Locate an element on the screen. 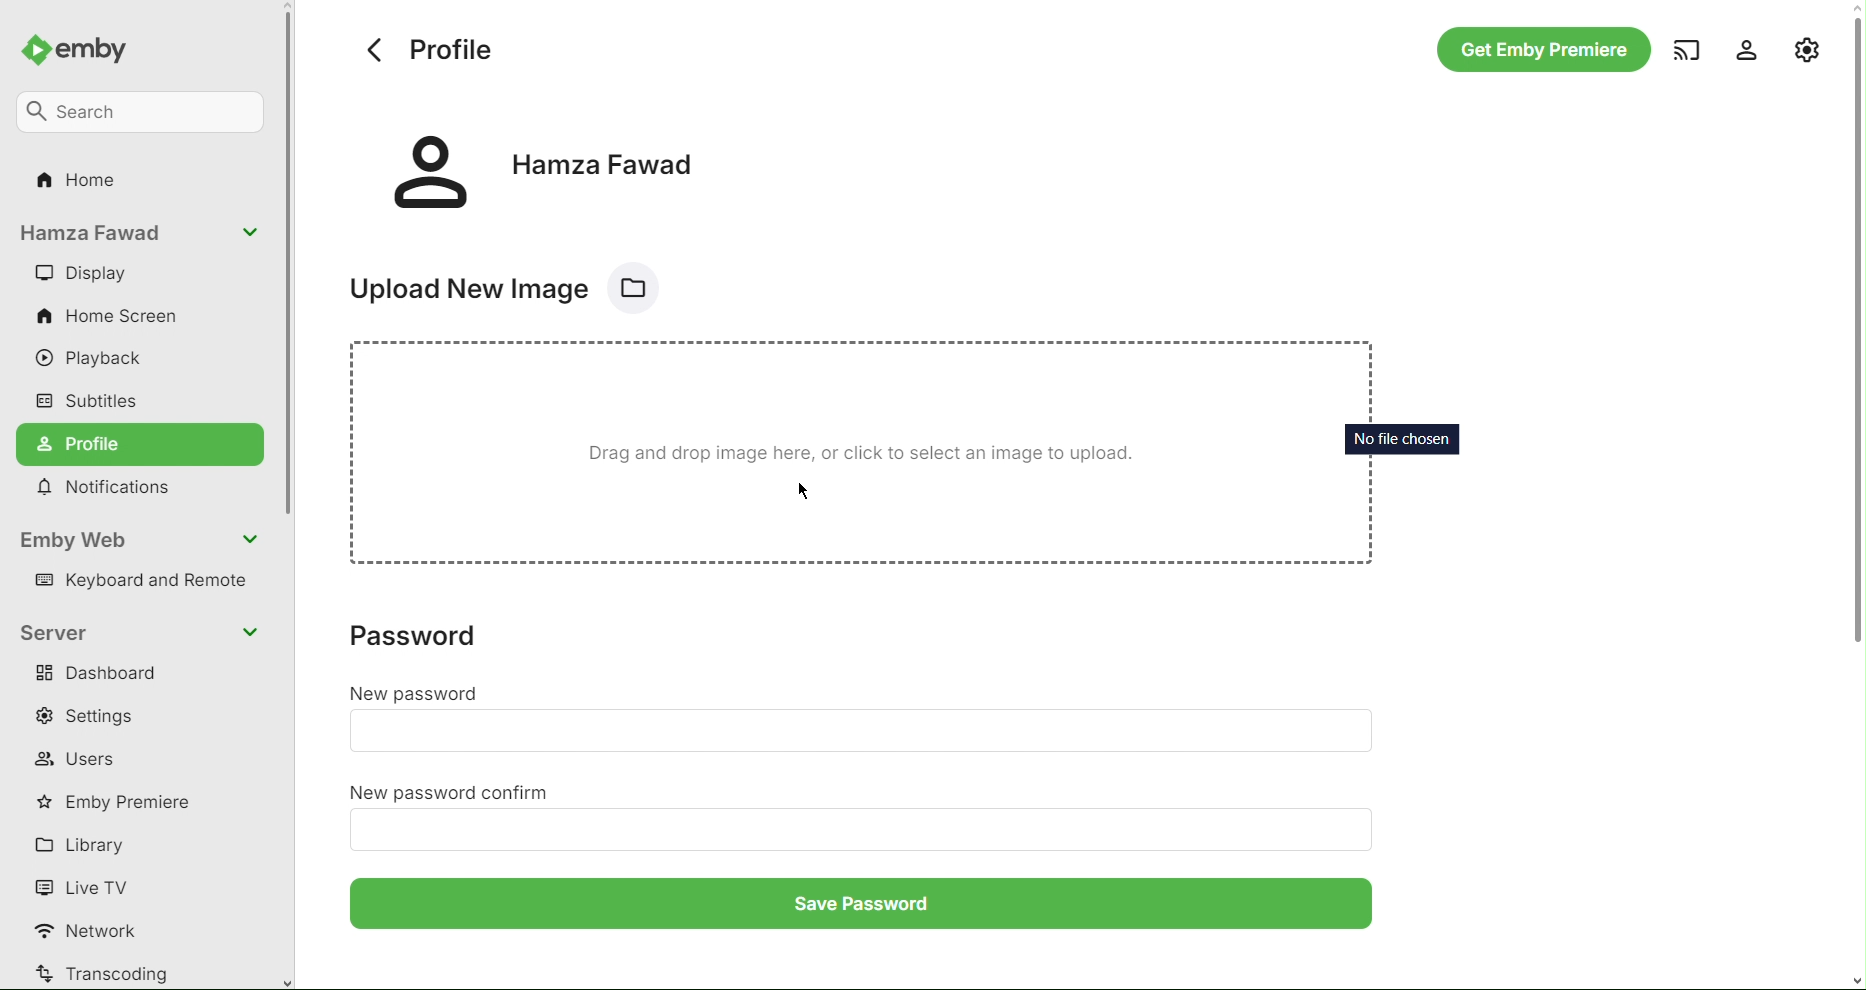  Settings is located at coordinates (1807, 47).